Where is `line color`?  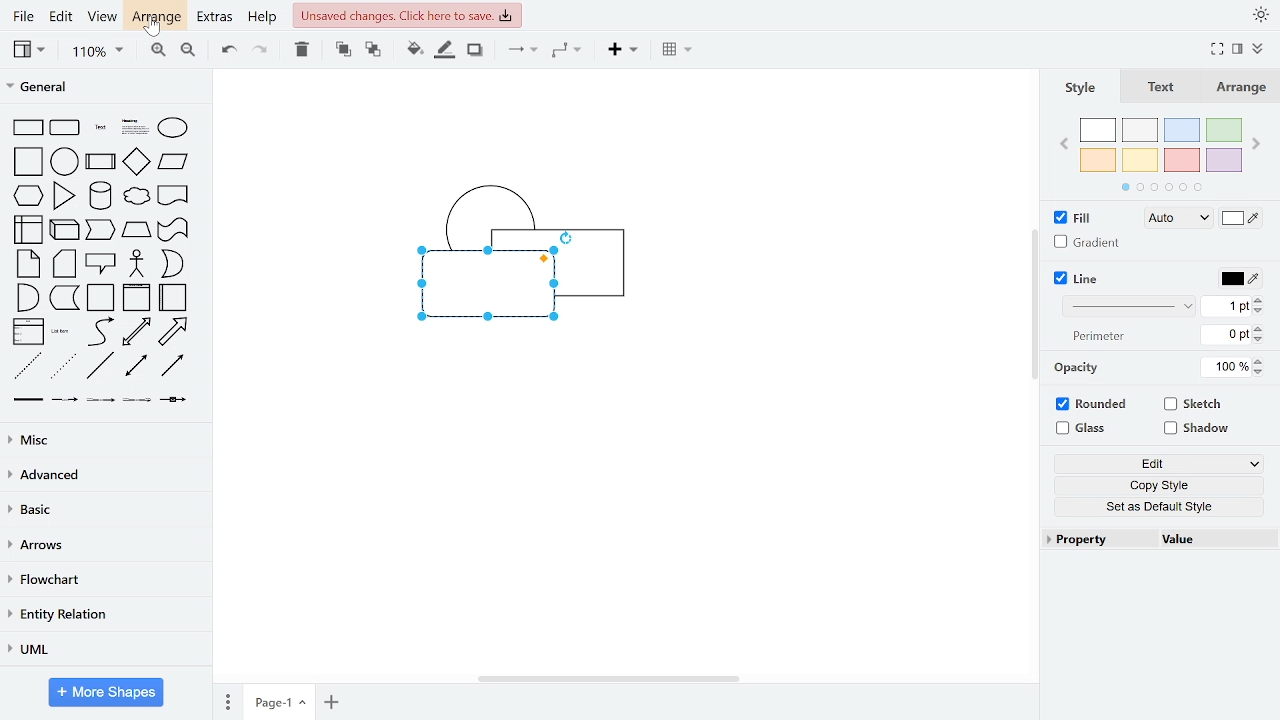
line color is located at coordinates (1242, 280).